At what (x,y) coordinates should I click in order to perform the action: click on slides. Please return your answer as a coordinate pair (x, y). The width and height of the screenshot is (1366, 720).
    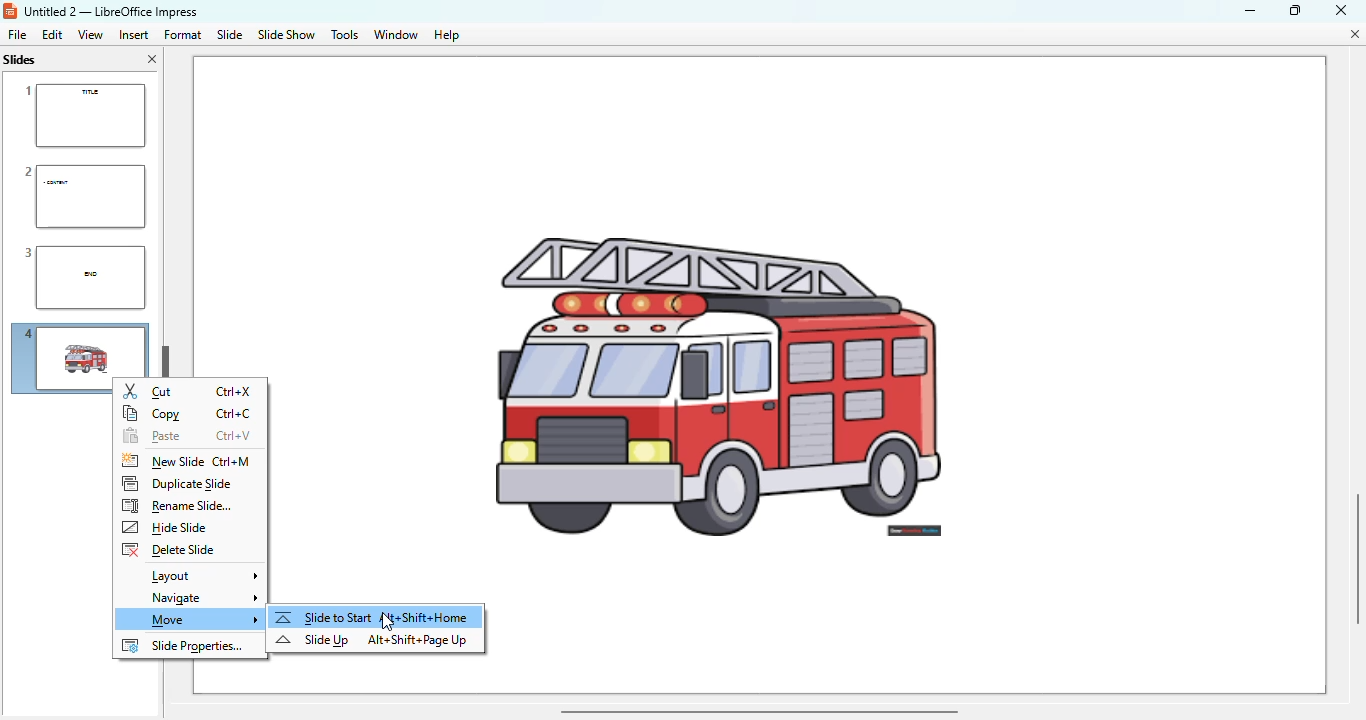
    Looking at the image, I should click on (22, 59).